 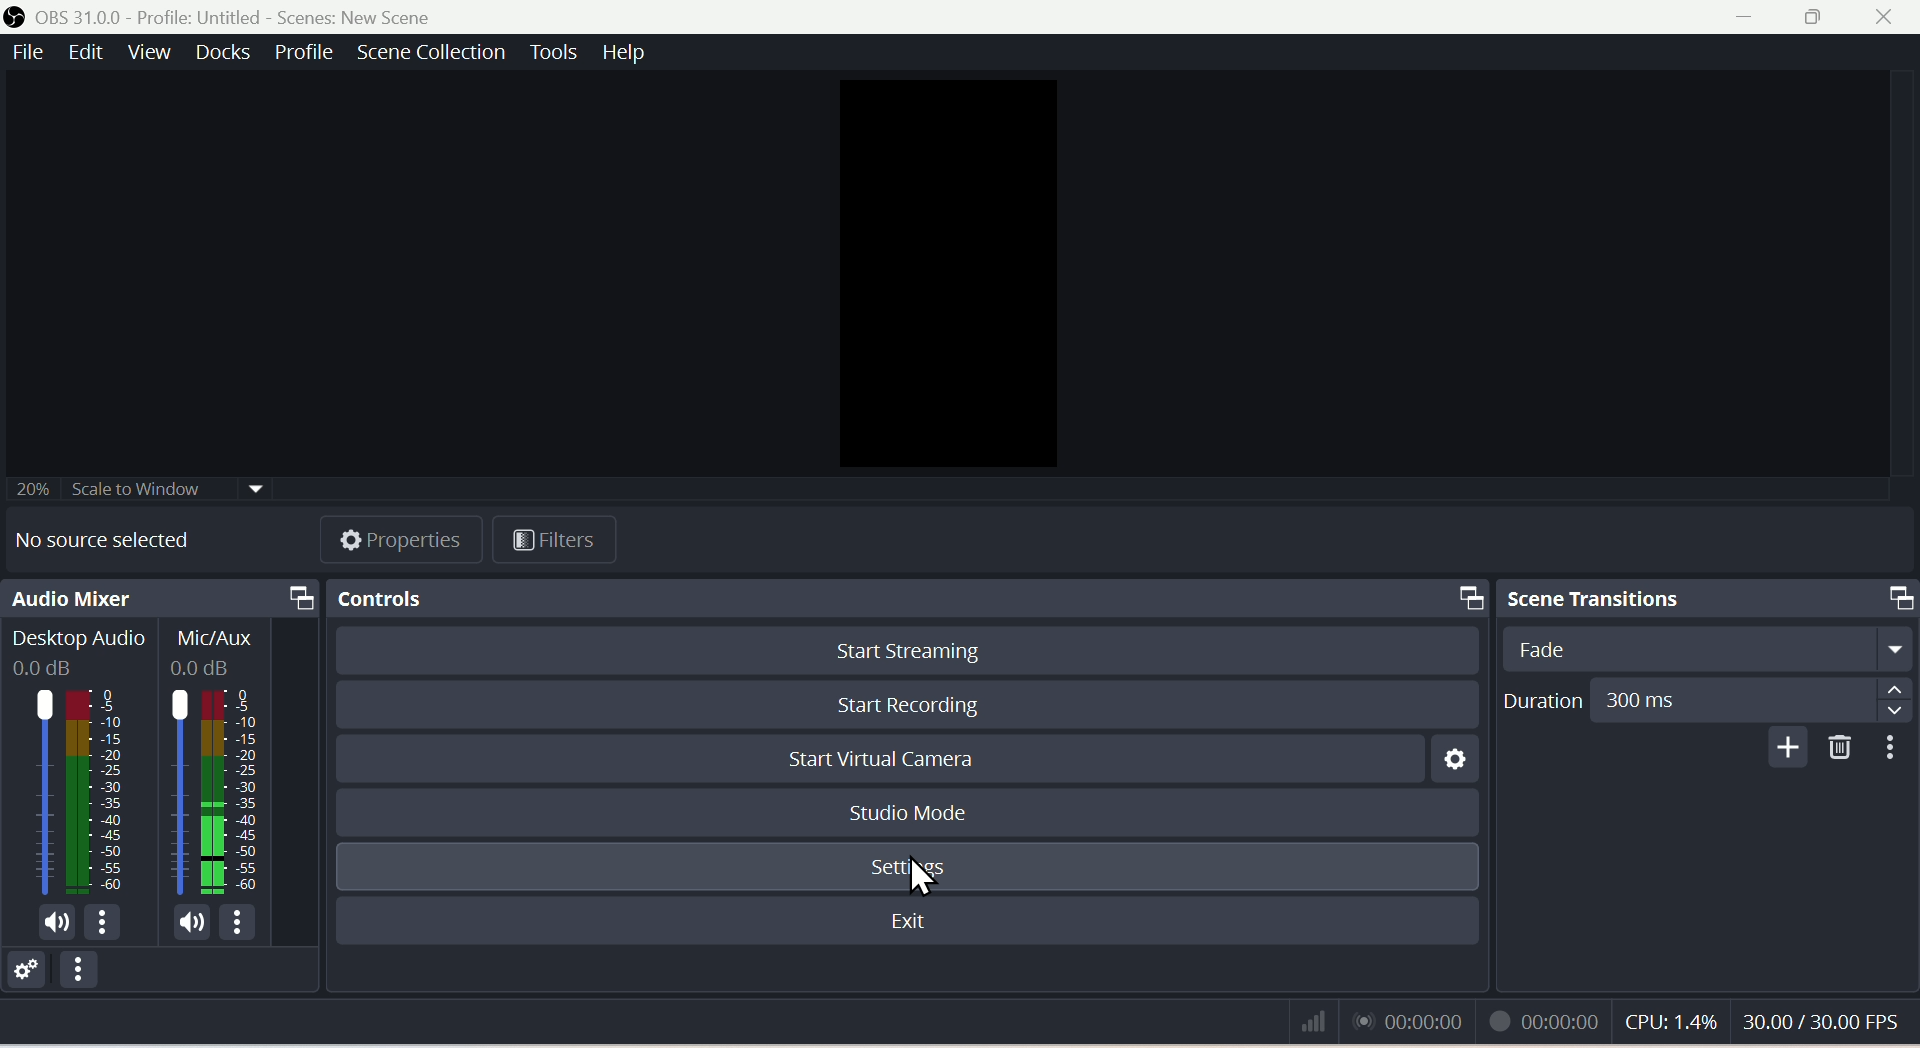 What do you see at coordinates (1819, 19) in the screenshot?
I see `Maximise` at bounding box center [1819, 19].